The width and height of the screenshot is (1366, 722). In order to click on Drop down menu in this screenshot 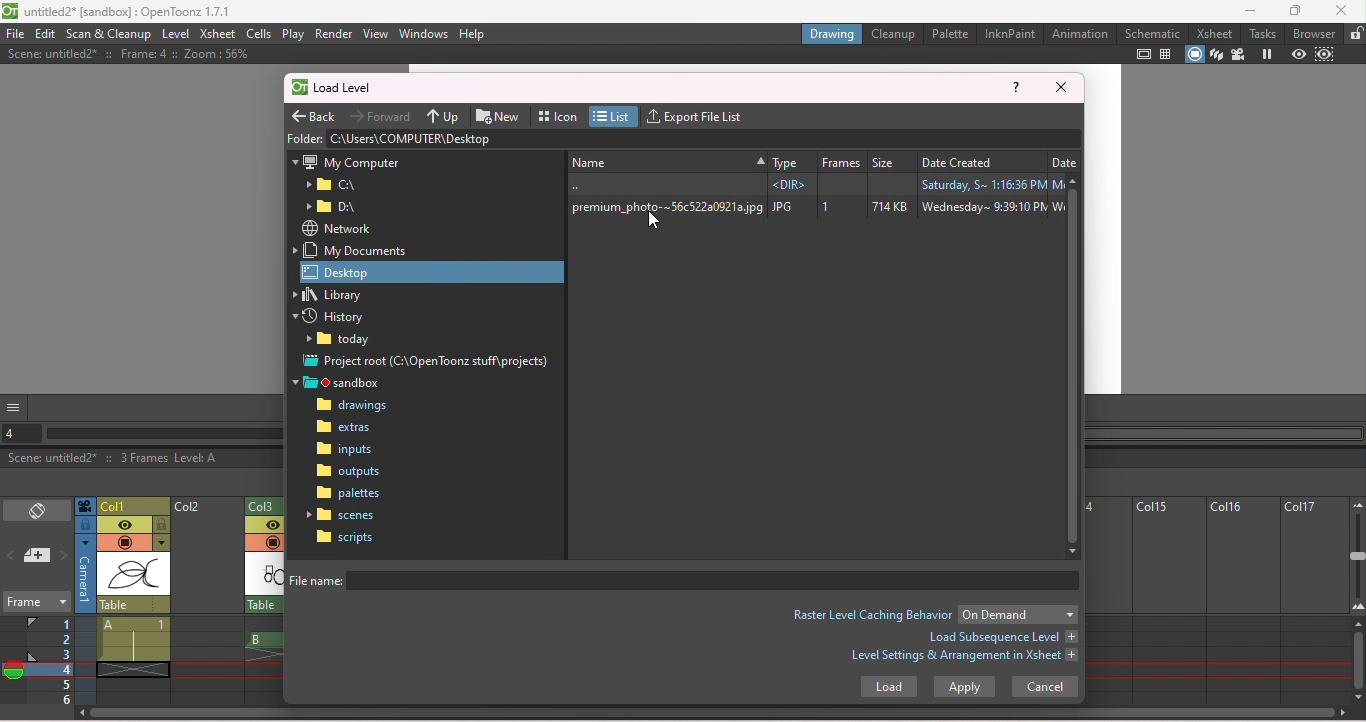, I will do `click(1018, 614)`.